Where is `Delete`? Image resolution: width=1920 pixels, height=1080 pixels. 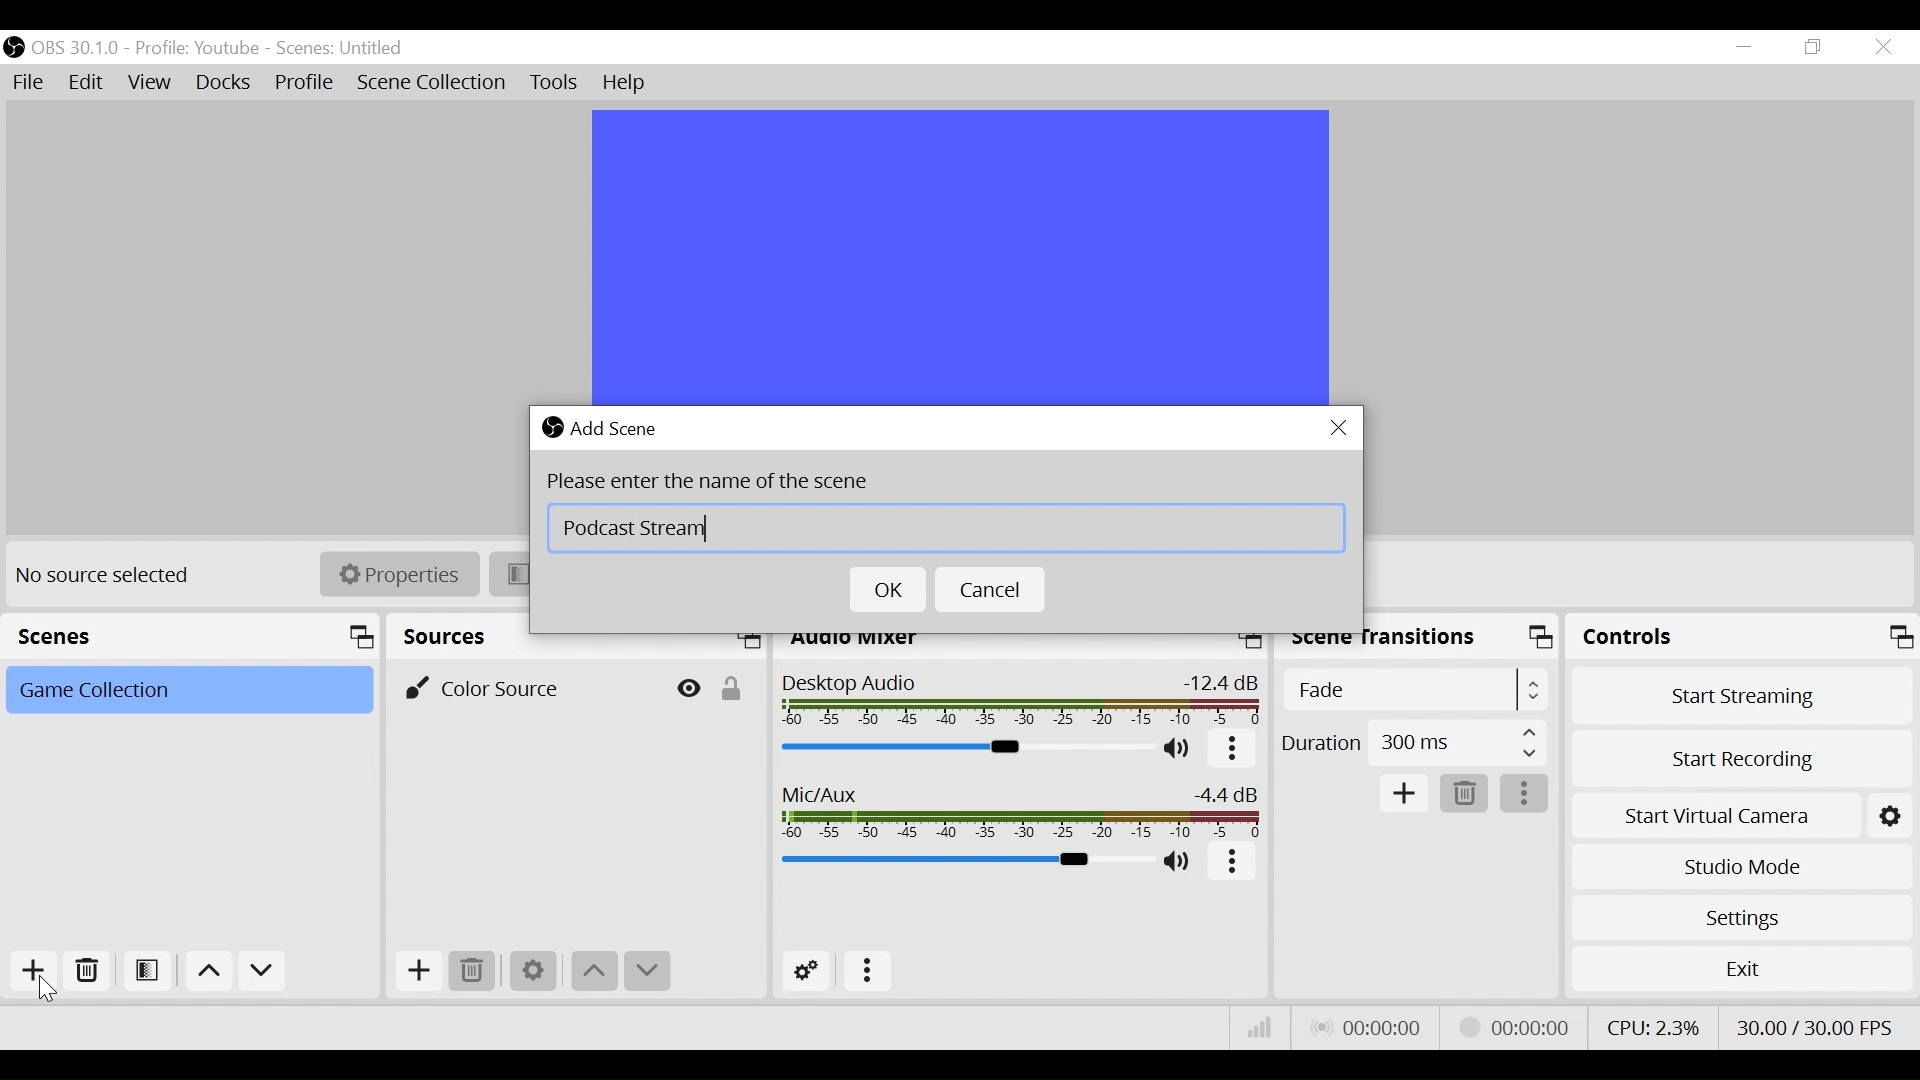 Delete is located at coordinates (1465, 794).